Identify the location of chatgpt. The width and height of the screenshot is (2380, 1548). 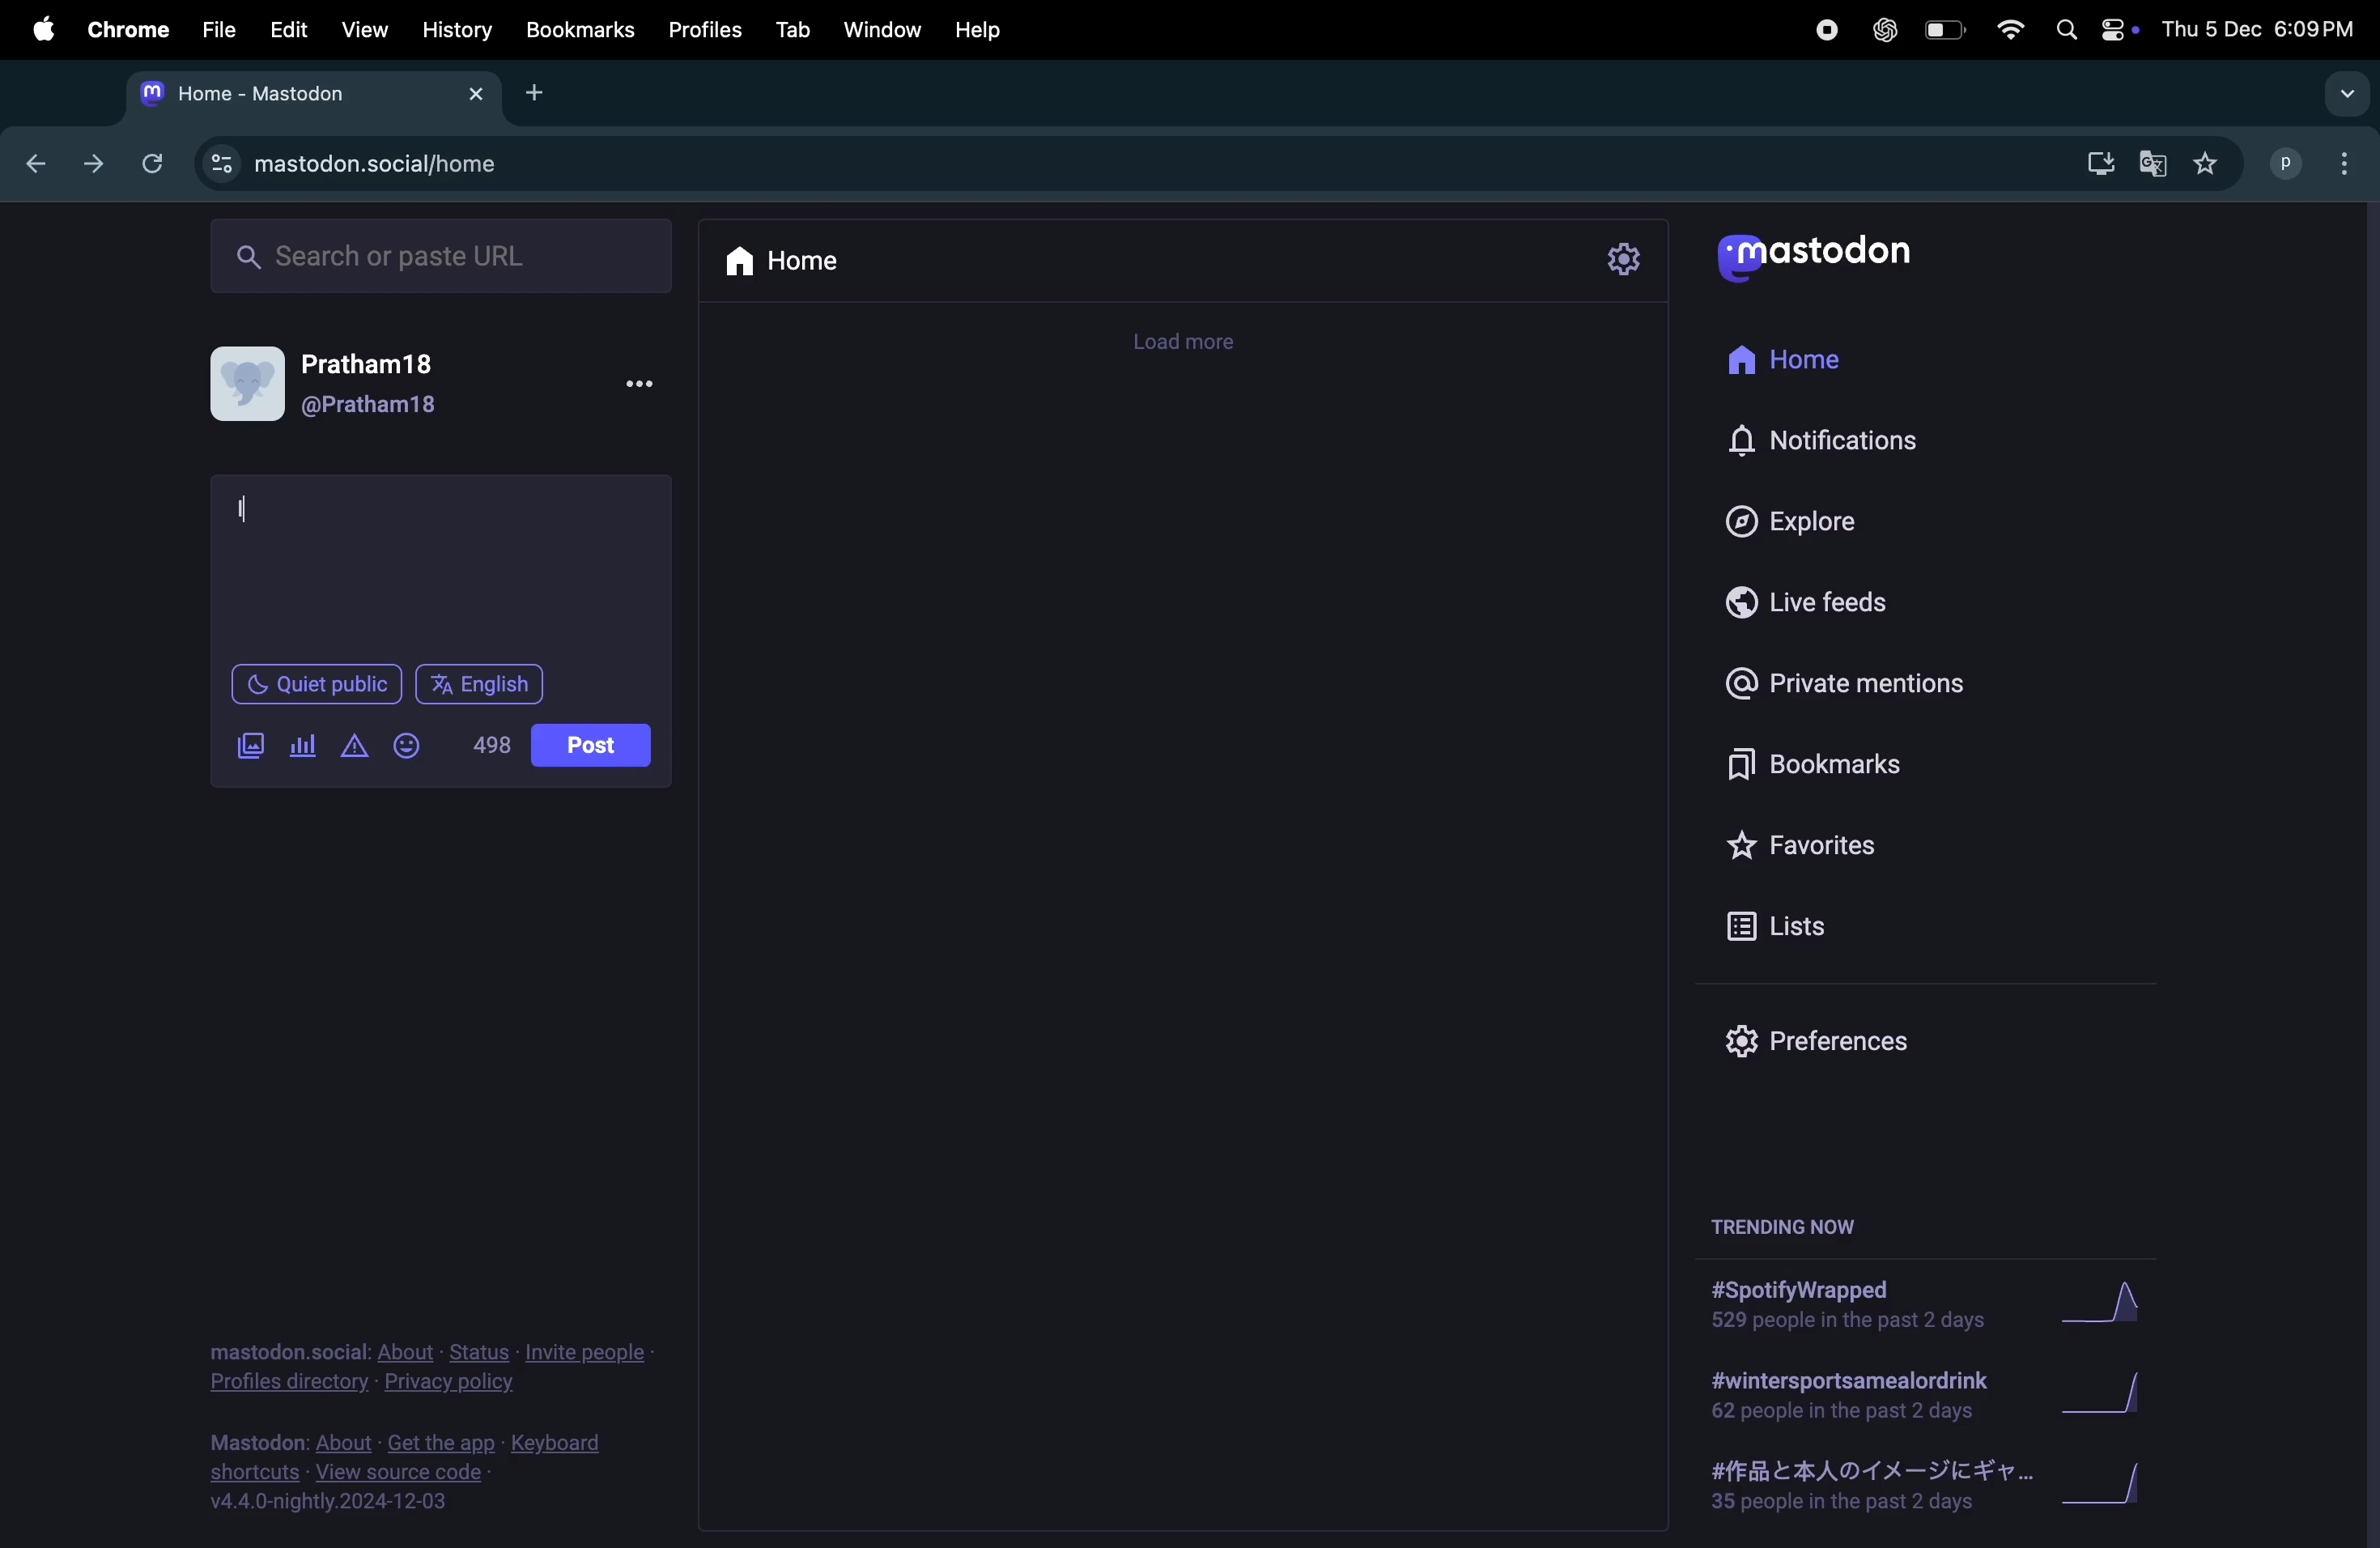
(1882, 34).